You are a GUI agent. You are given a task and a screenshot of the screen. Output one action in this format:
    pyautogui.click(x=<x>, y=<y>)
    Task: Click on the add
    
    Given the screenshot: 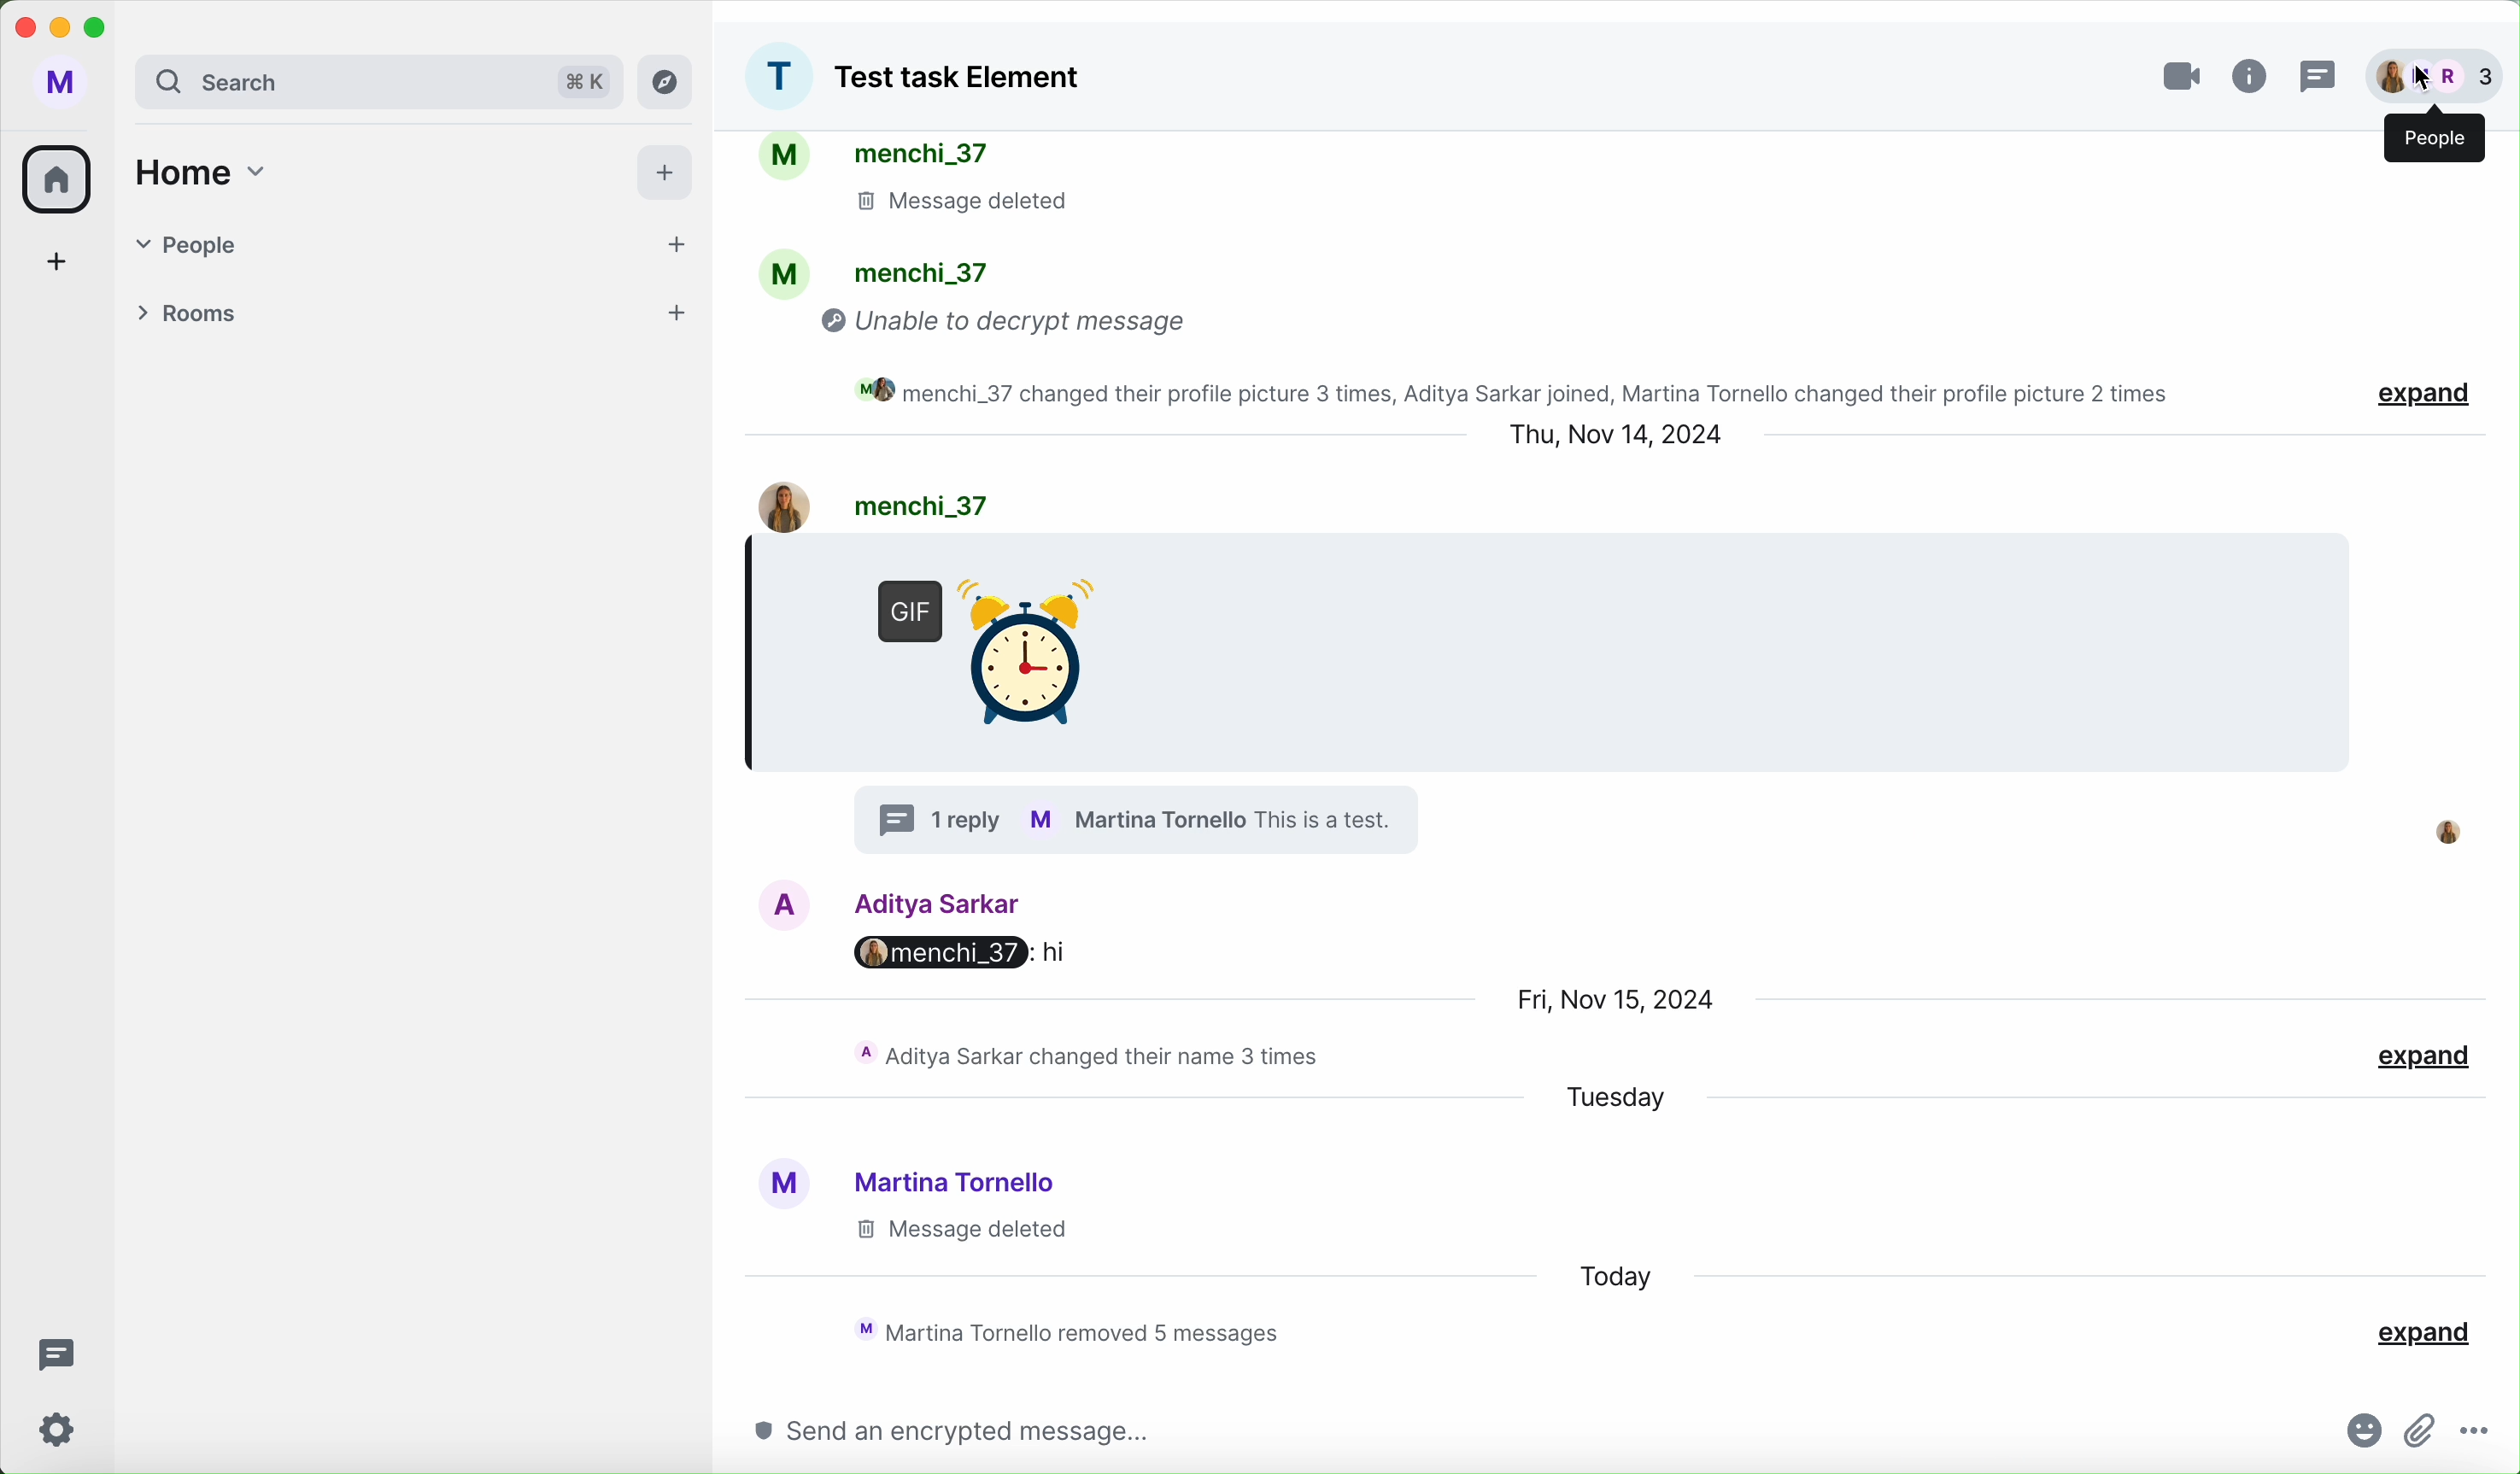 What is the action you would take?
    pyautogui.click(x=57, y=259)
    